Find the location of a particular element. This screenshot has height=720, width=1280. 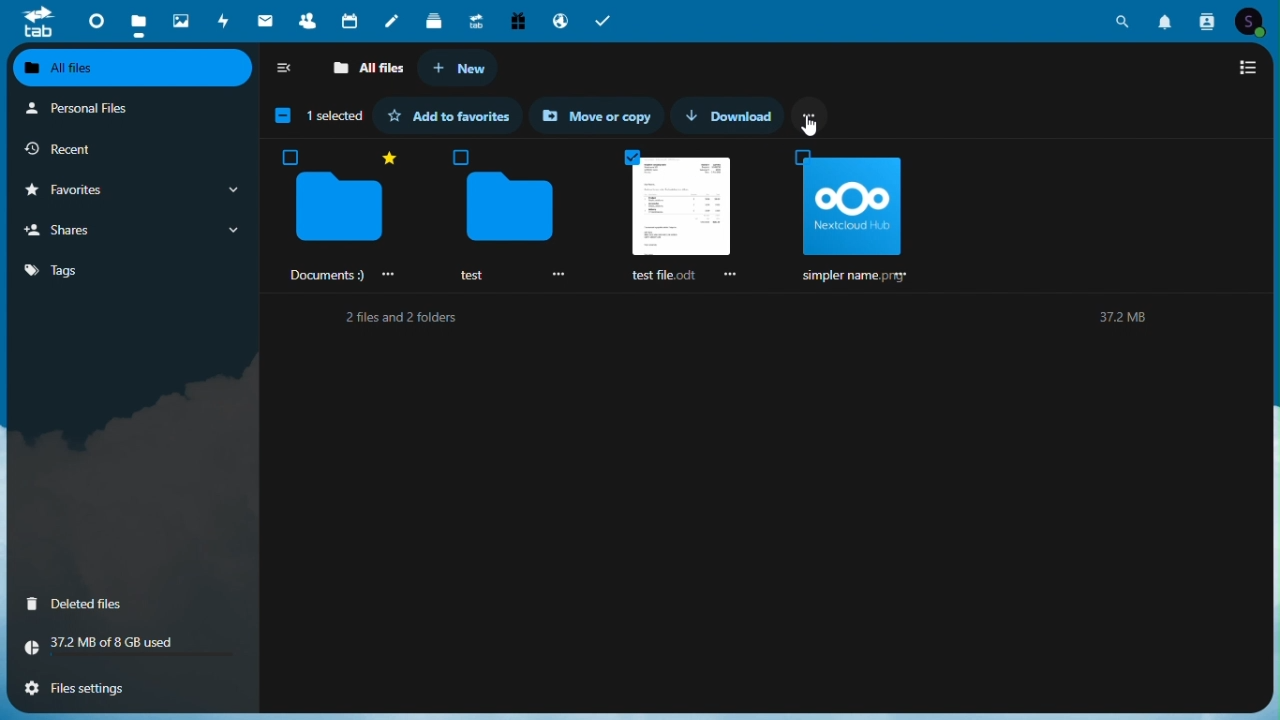

account icon is located at coordinates (1247, 18).